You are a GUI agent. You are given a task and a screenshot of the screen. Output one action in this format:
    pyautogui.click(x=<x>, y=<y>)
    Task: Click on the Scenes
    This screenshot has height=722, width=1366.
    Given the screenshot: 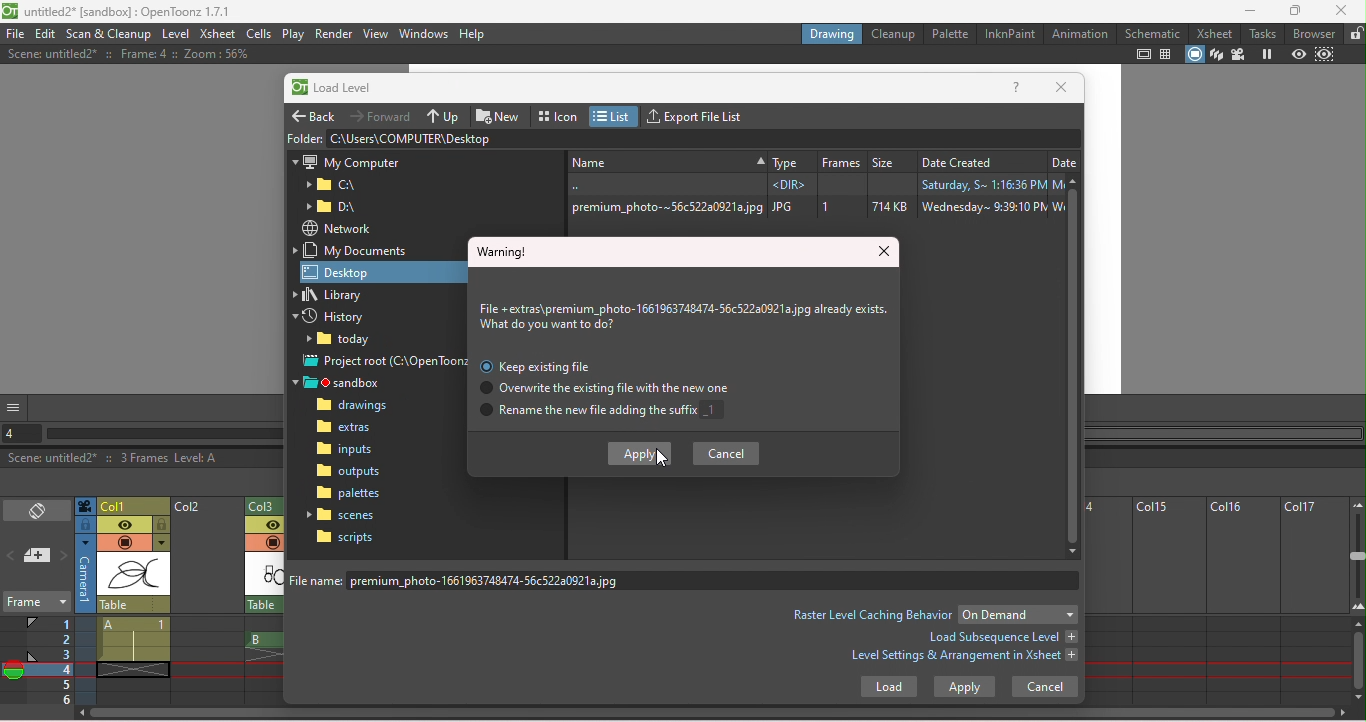 What is the action you would take?
    pyautogui.click(x=345, y=514)
    